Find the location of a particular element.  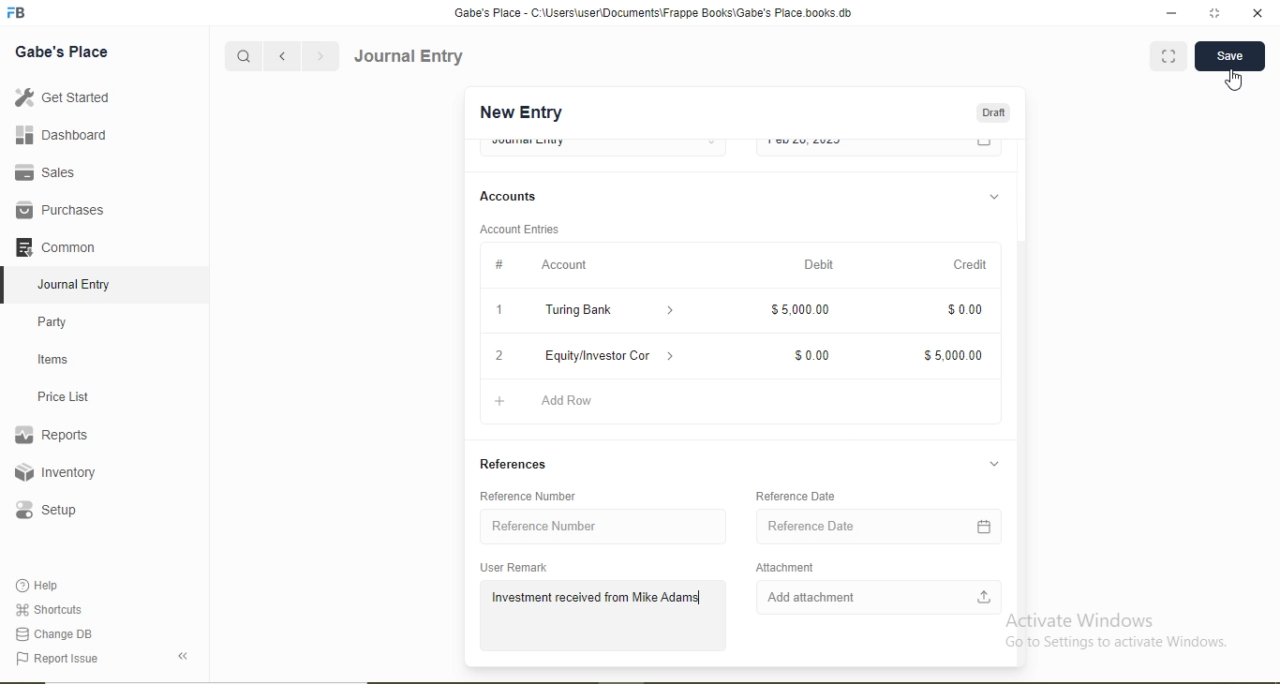

$5,000.00 is located at coordinates (952, 356).